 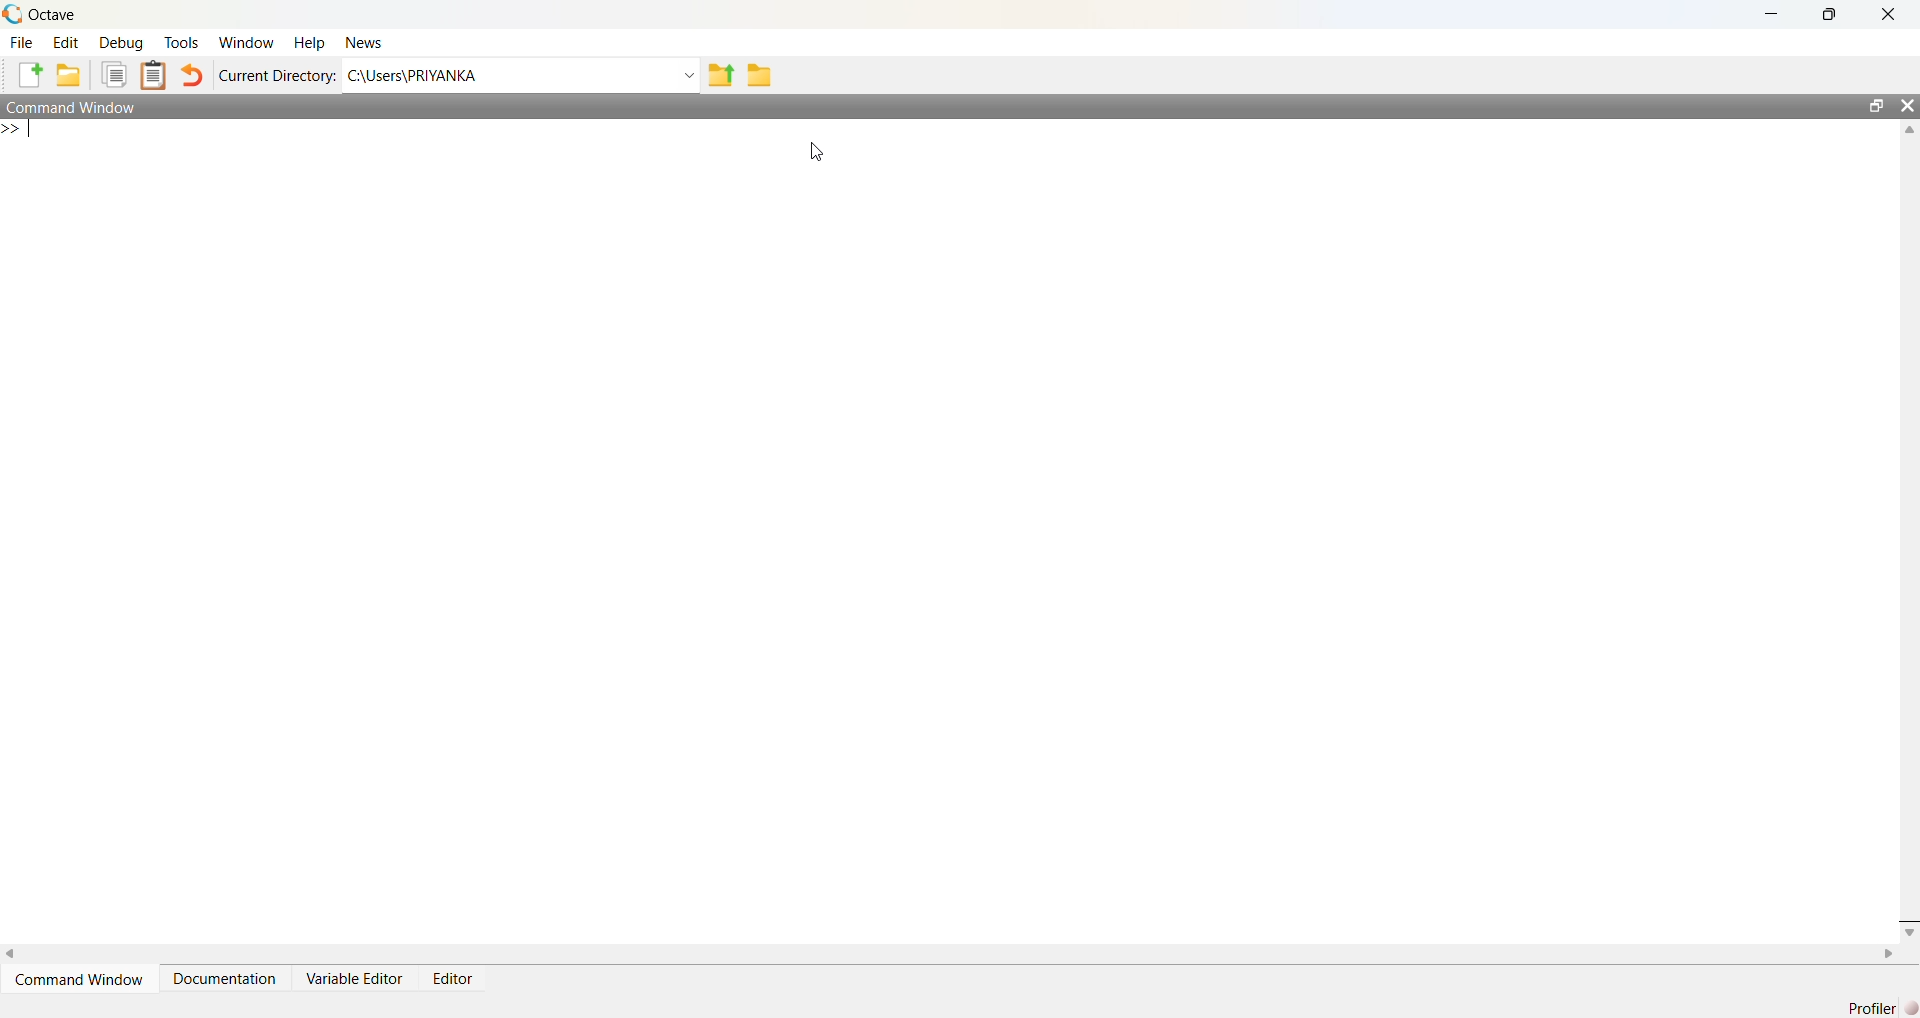 What do you see at coordinates (74, 107) in the screenshot?
I see `Command Window` at bounding box center [74, 107].